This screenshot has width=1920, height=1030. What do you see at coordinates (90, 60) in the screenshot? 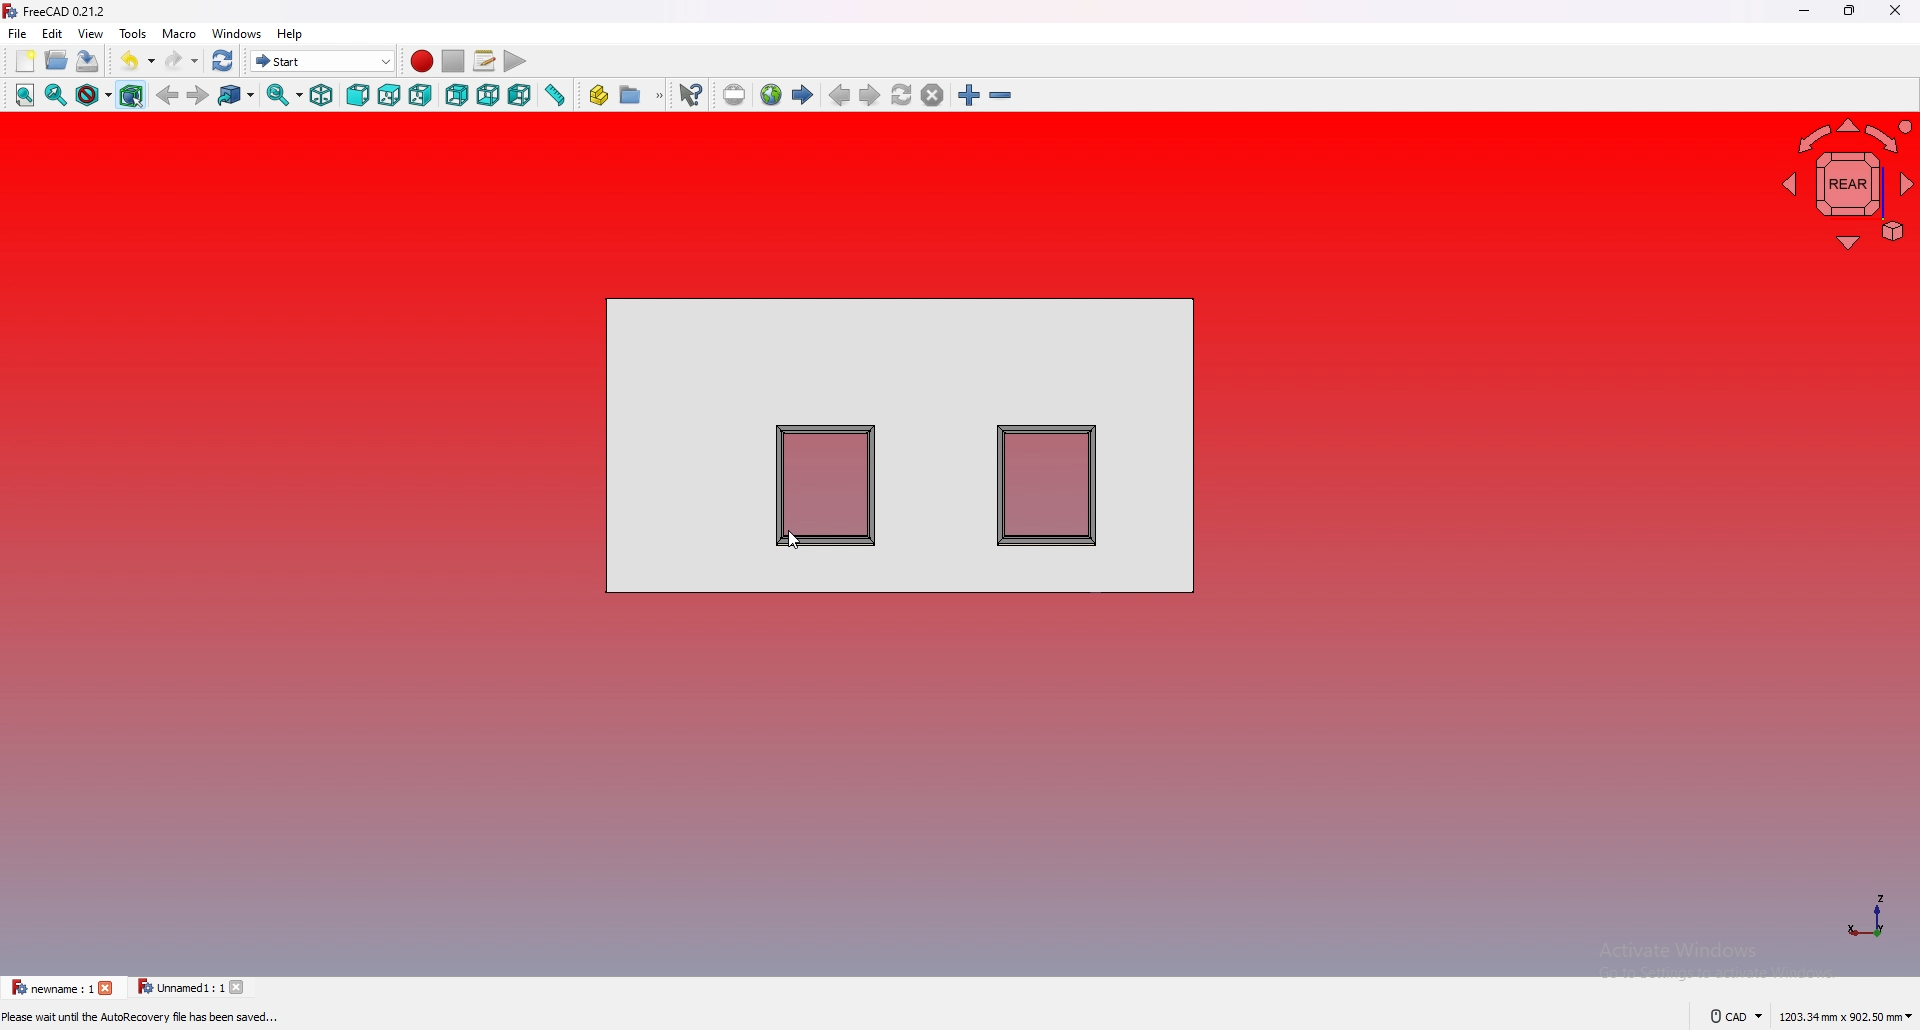
I see `save` at bounding box center [90, 60].